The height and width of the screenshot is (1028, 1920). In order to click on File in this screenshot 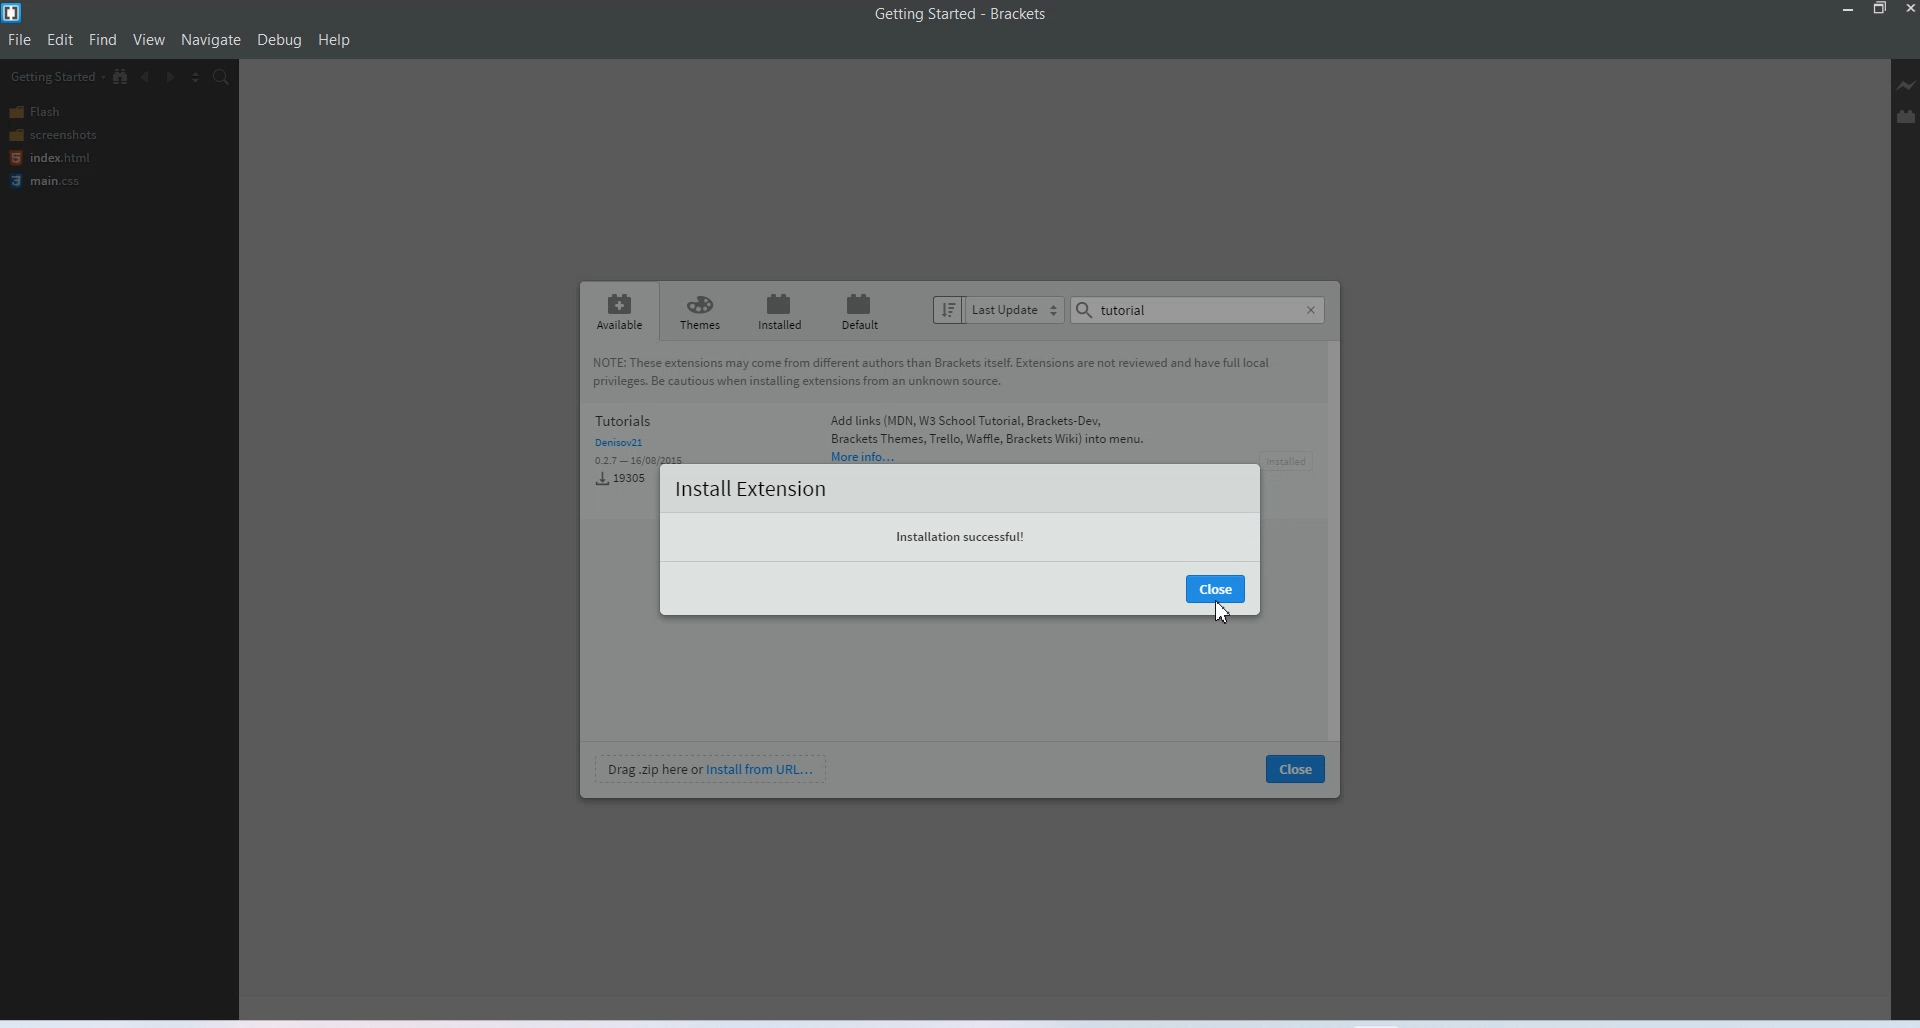, I will do `click(20, 39)`.